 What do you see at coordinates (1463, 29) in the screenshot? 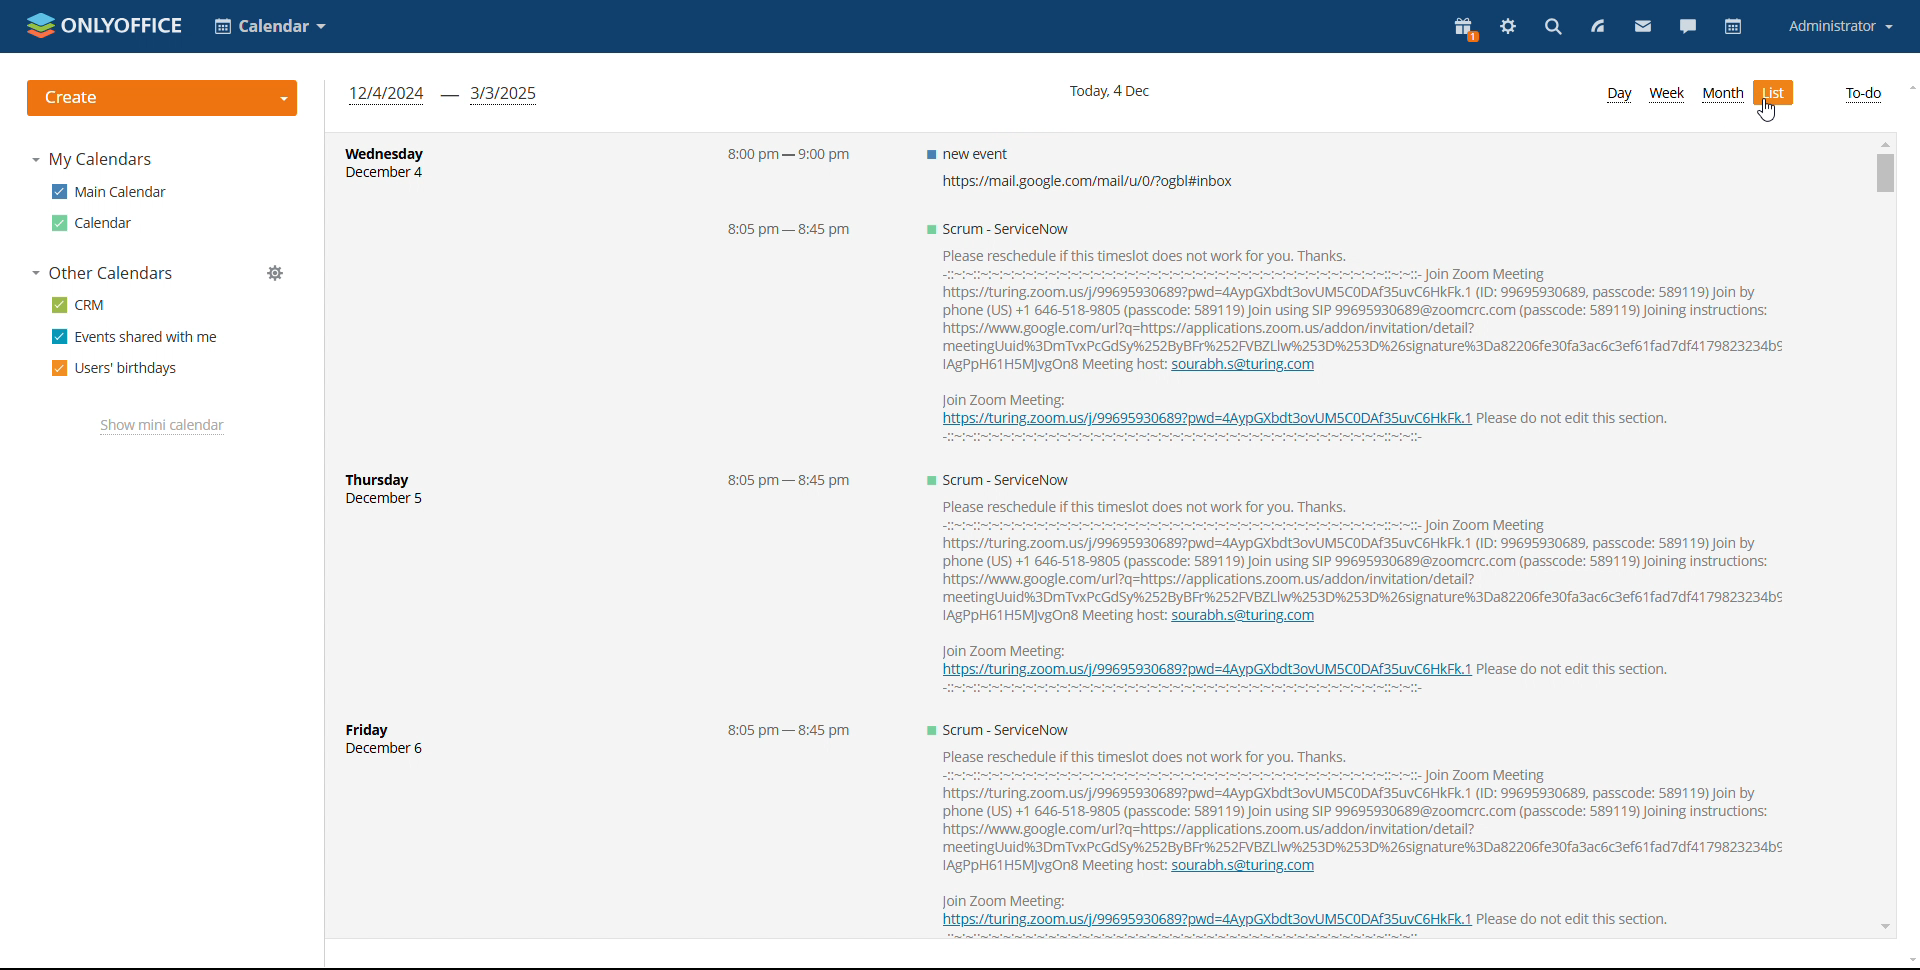
I see `present` at bounding box center [1463, 29].